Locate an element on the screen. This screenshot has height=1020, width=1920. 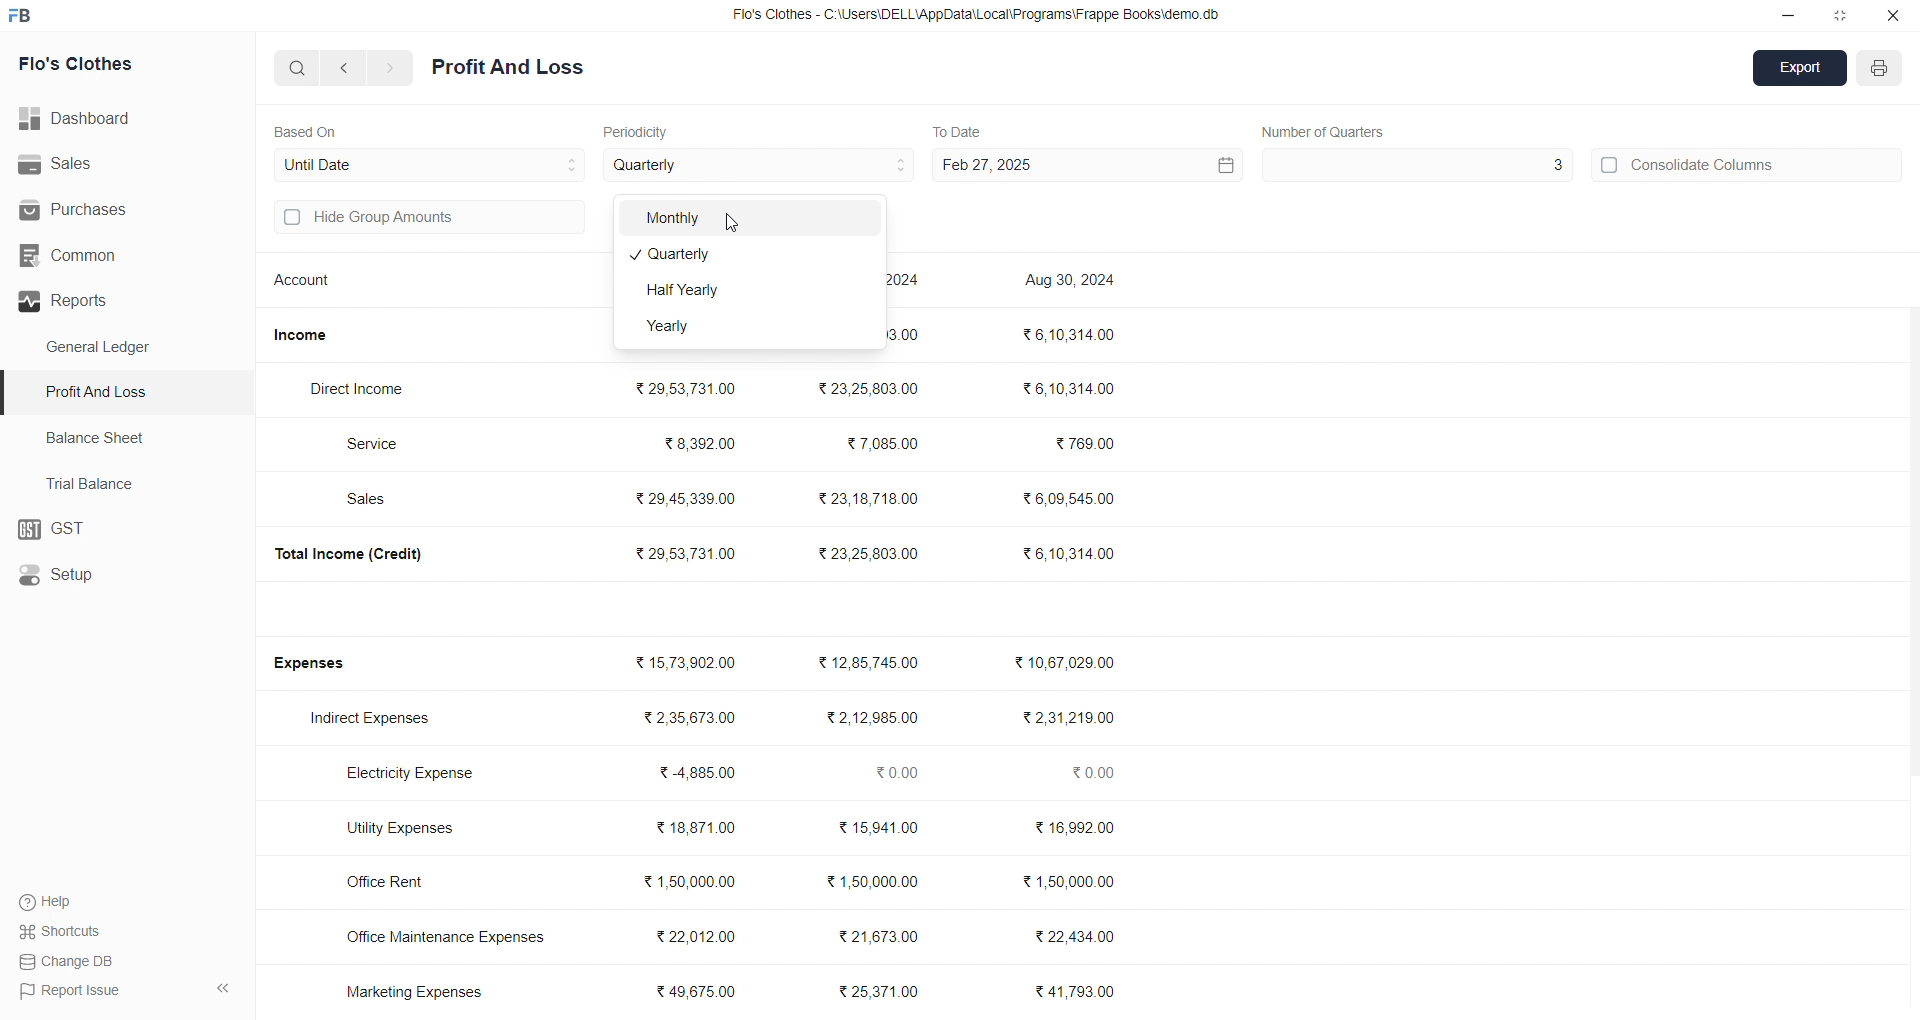
Profit And Loss is located at coordinates (131, 391).